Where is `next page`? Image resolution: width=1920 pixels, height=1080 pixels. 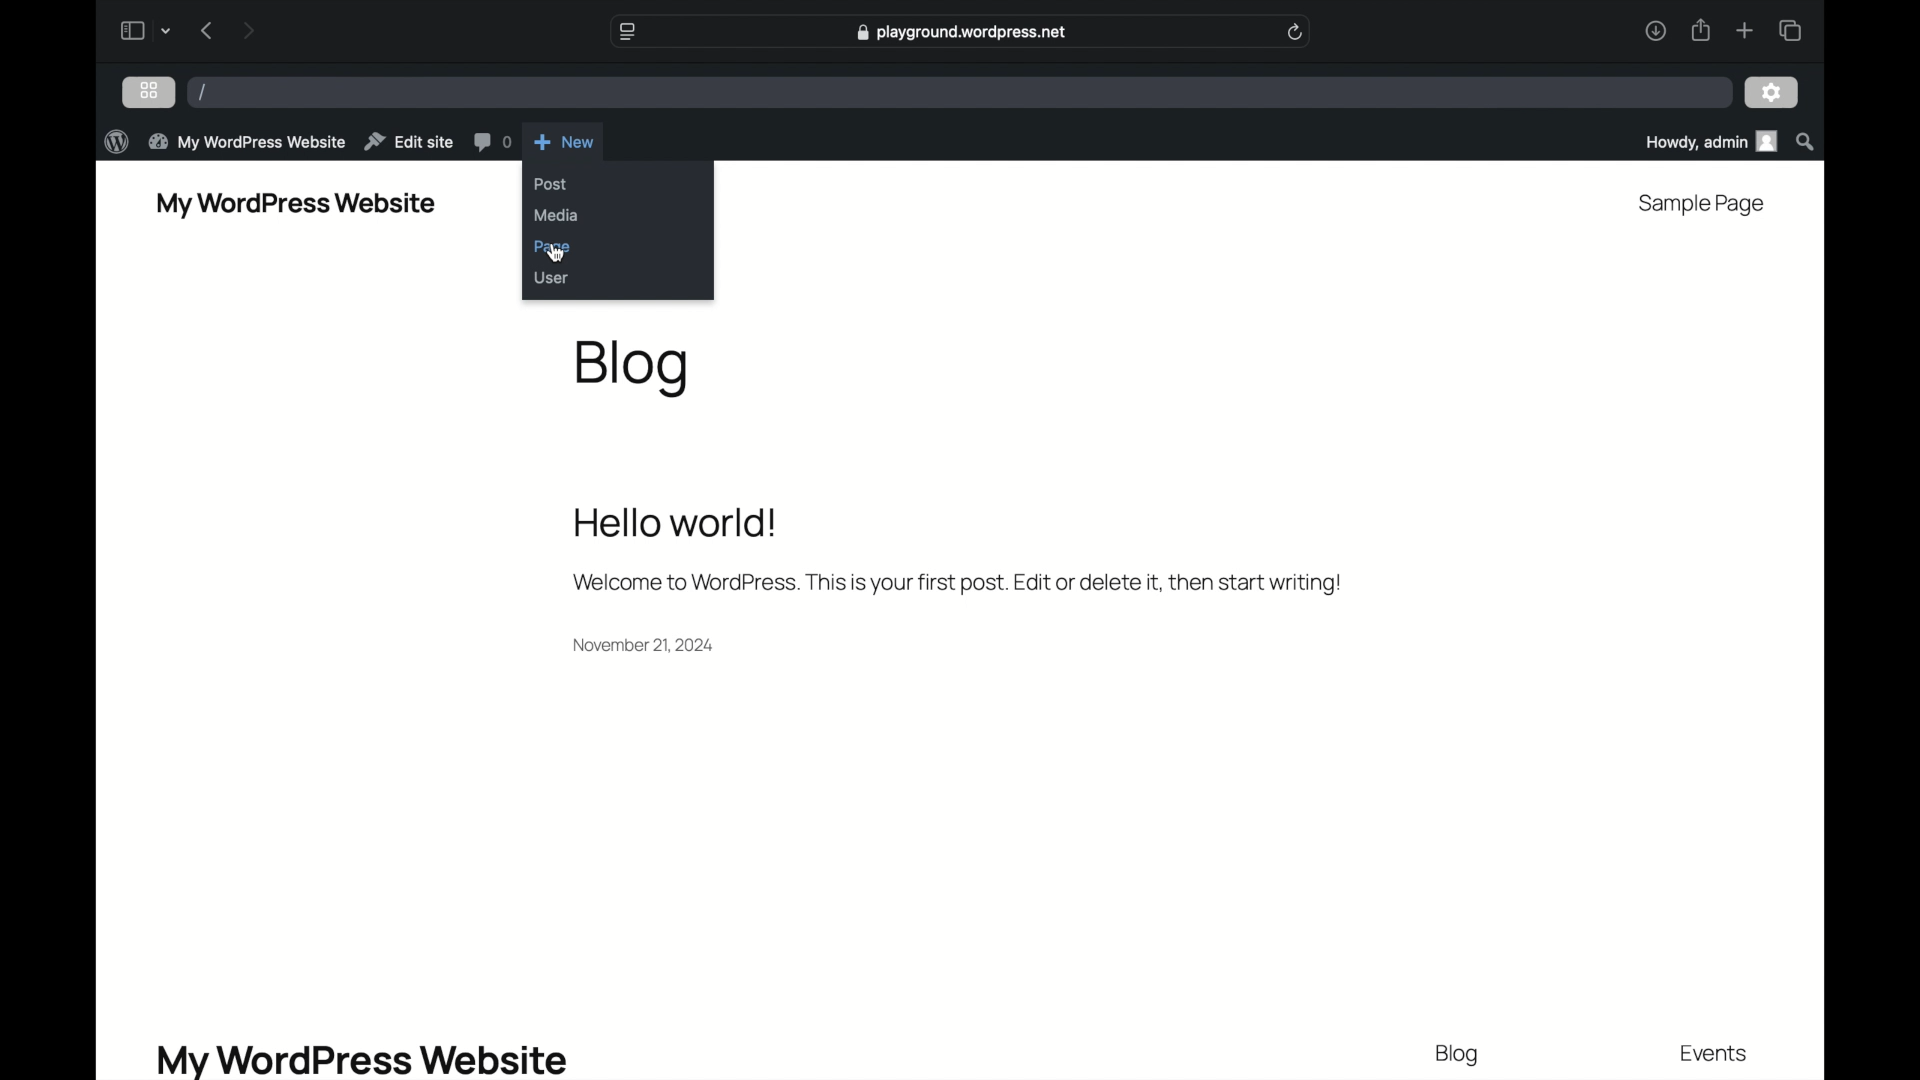
next page is located at coordinates (249, 32).